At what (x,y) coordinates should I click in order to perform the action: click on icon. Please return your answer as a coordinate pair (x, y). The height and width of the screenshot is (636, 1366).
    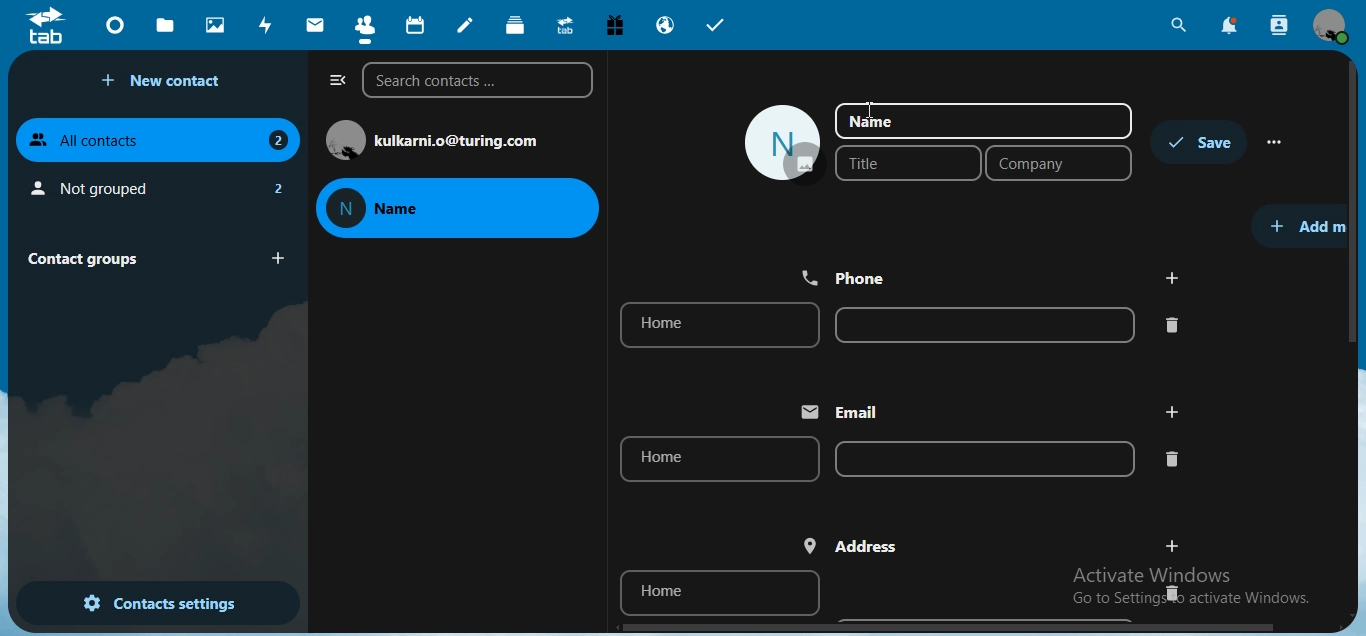
    Looking at the image, I should click on (48, 25).